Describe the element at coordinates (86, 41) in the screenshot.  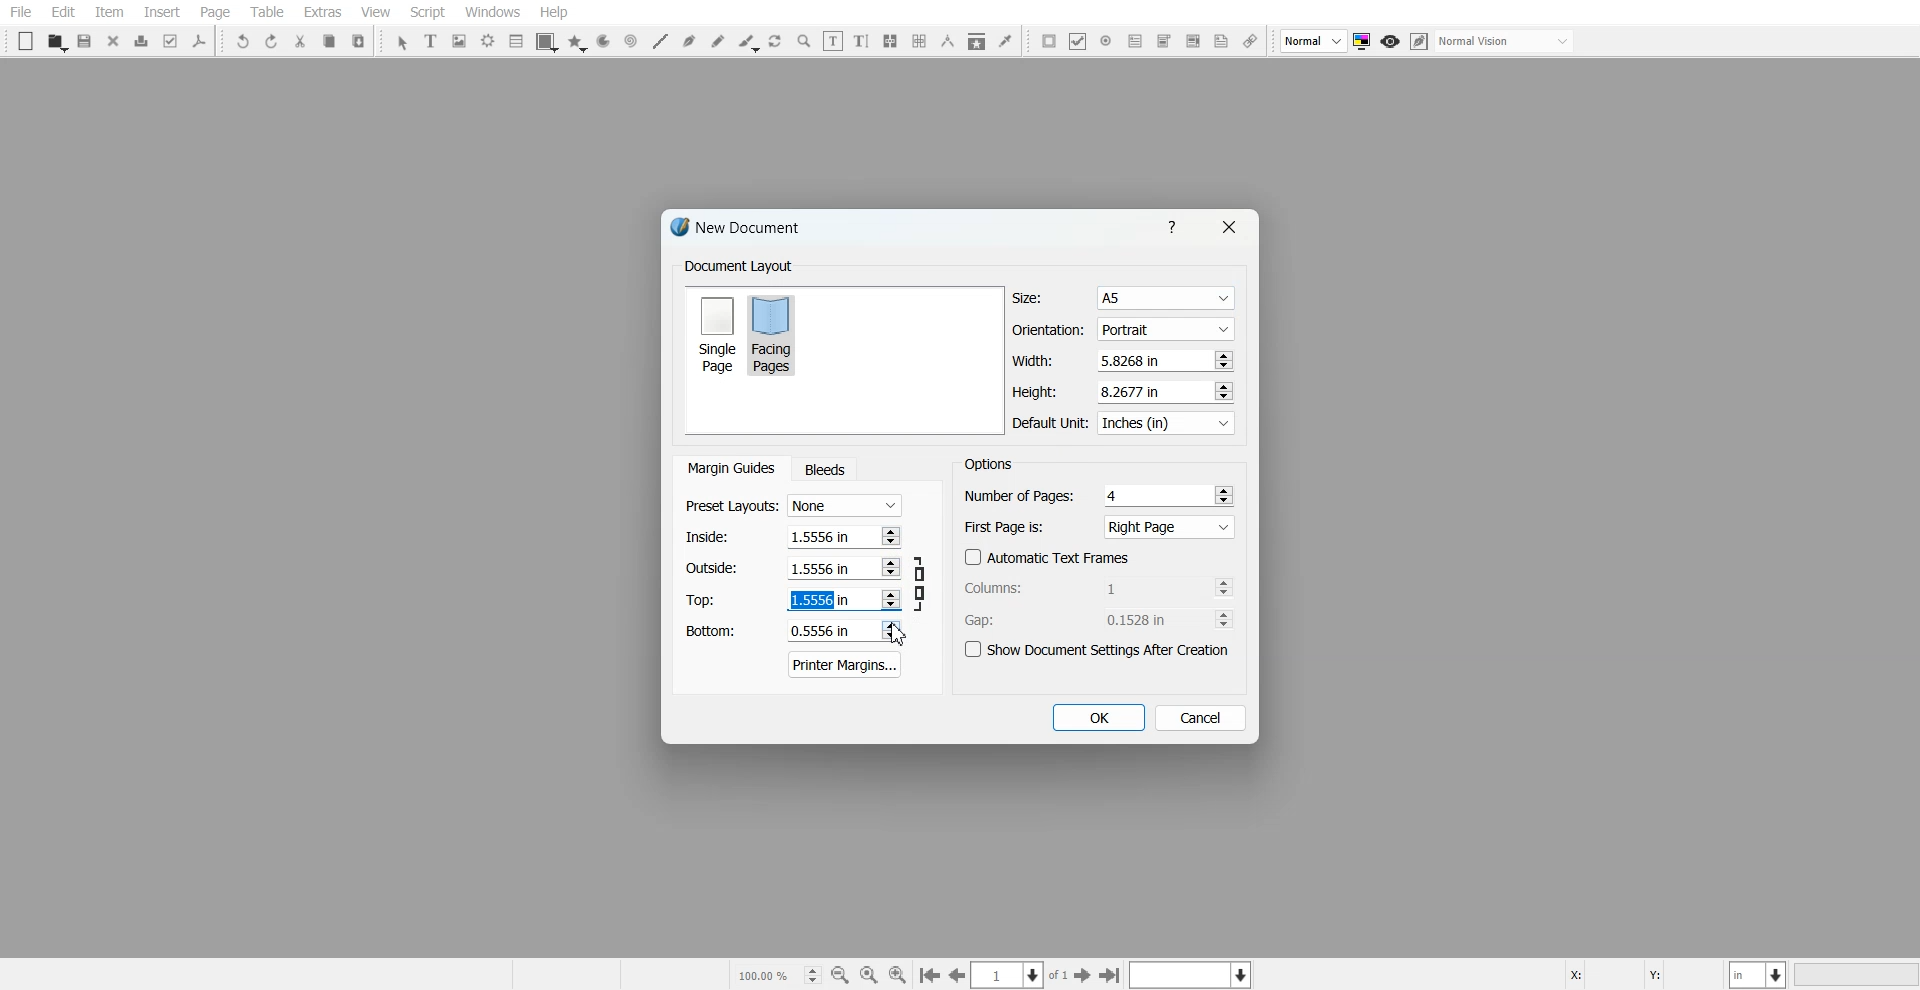
I see `Save` at that location.